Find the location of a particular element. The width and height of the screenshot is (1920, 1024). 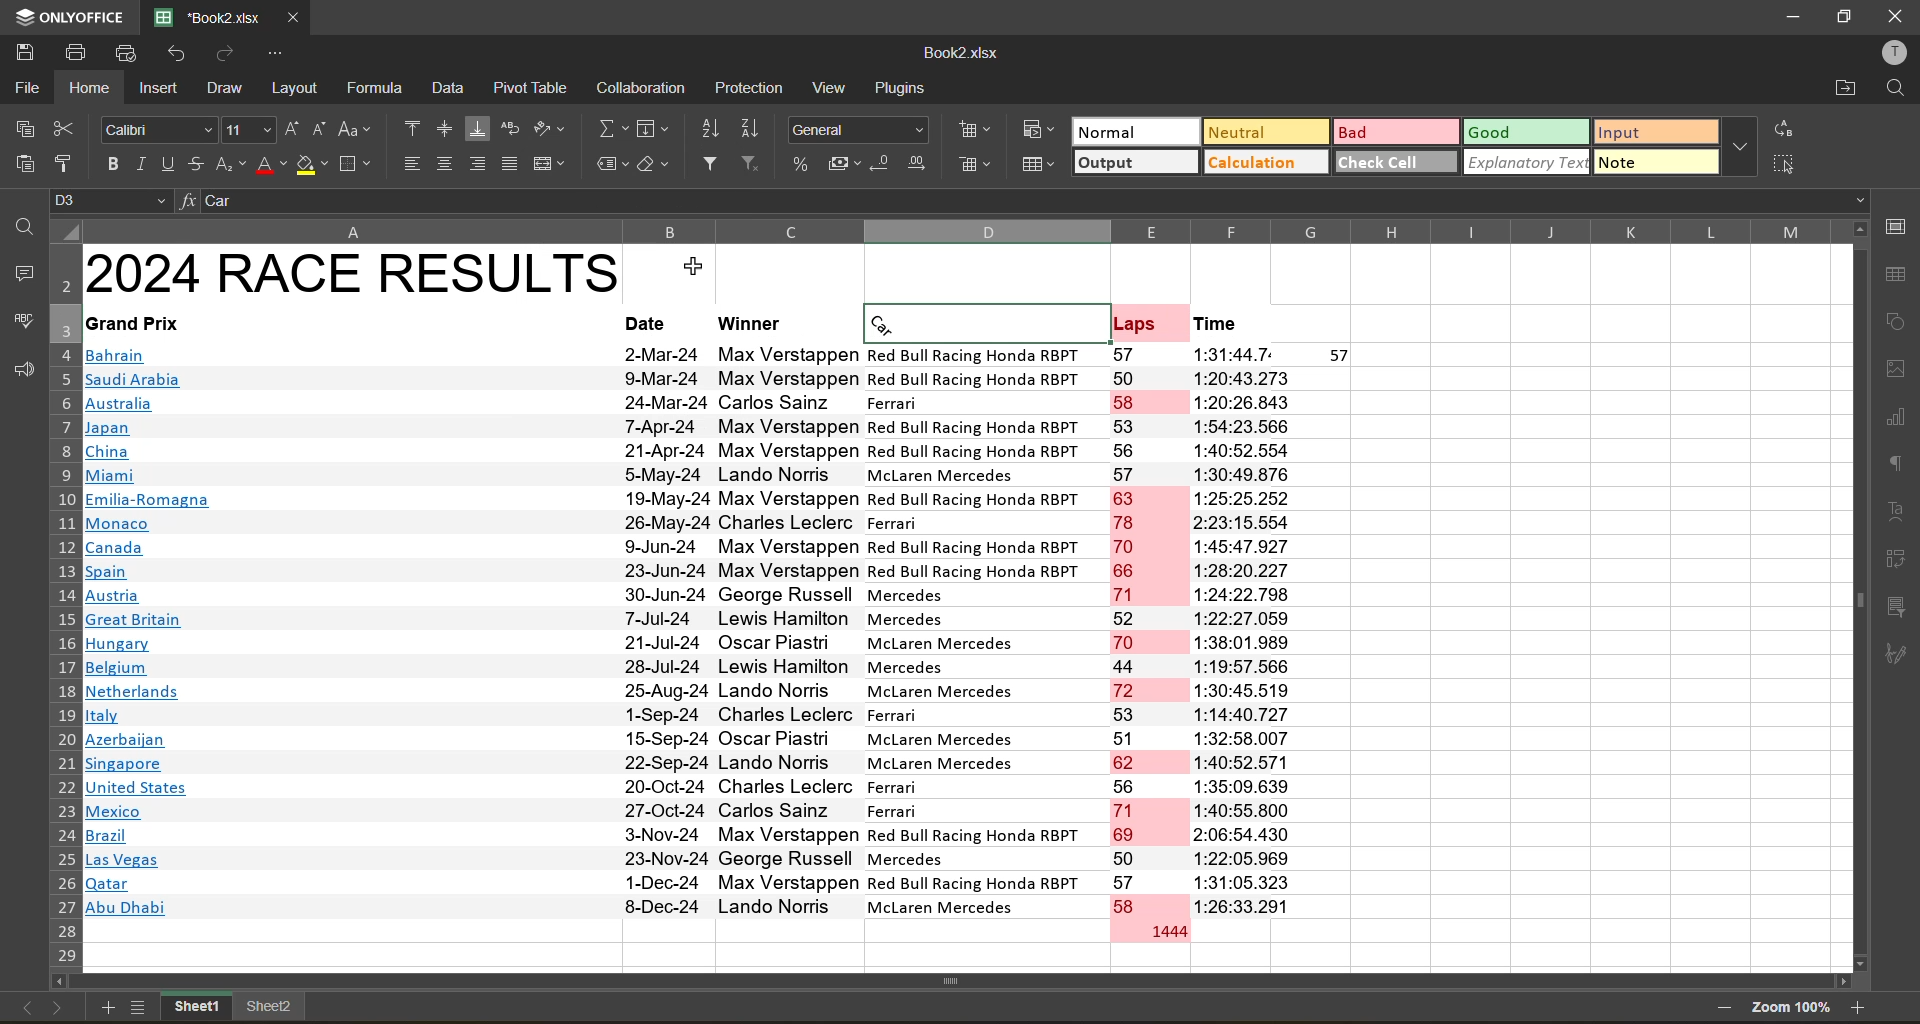

align center is located at coordinates (445, 163).